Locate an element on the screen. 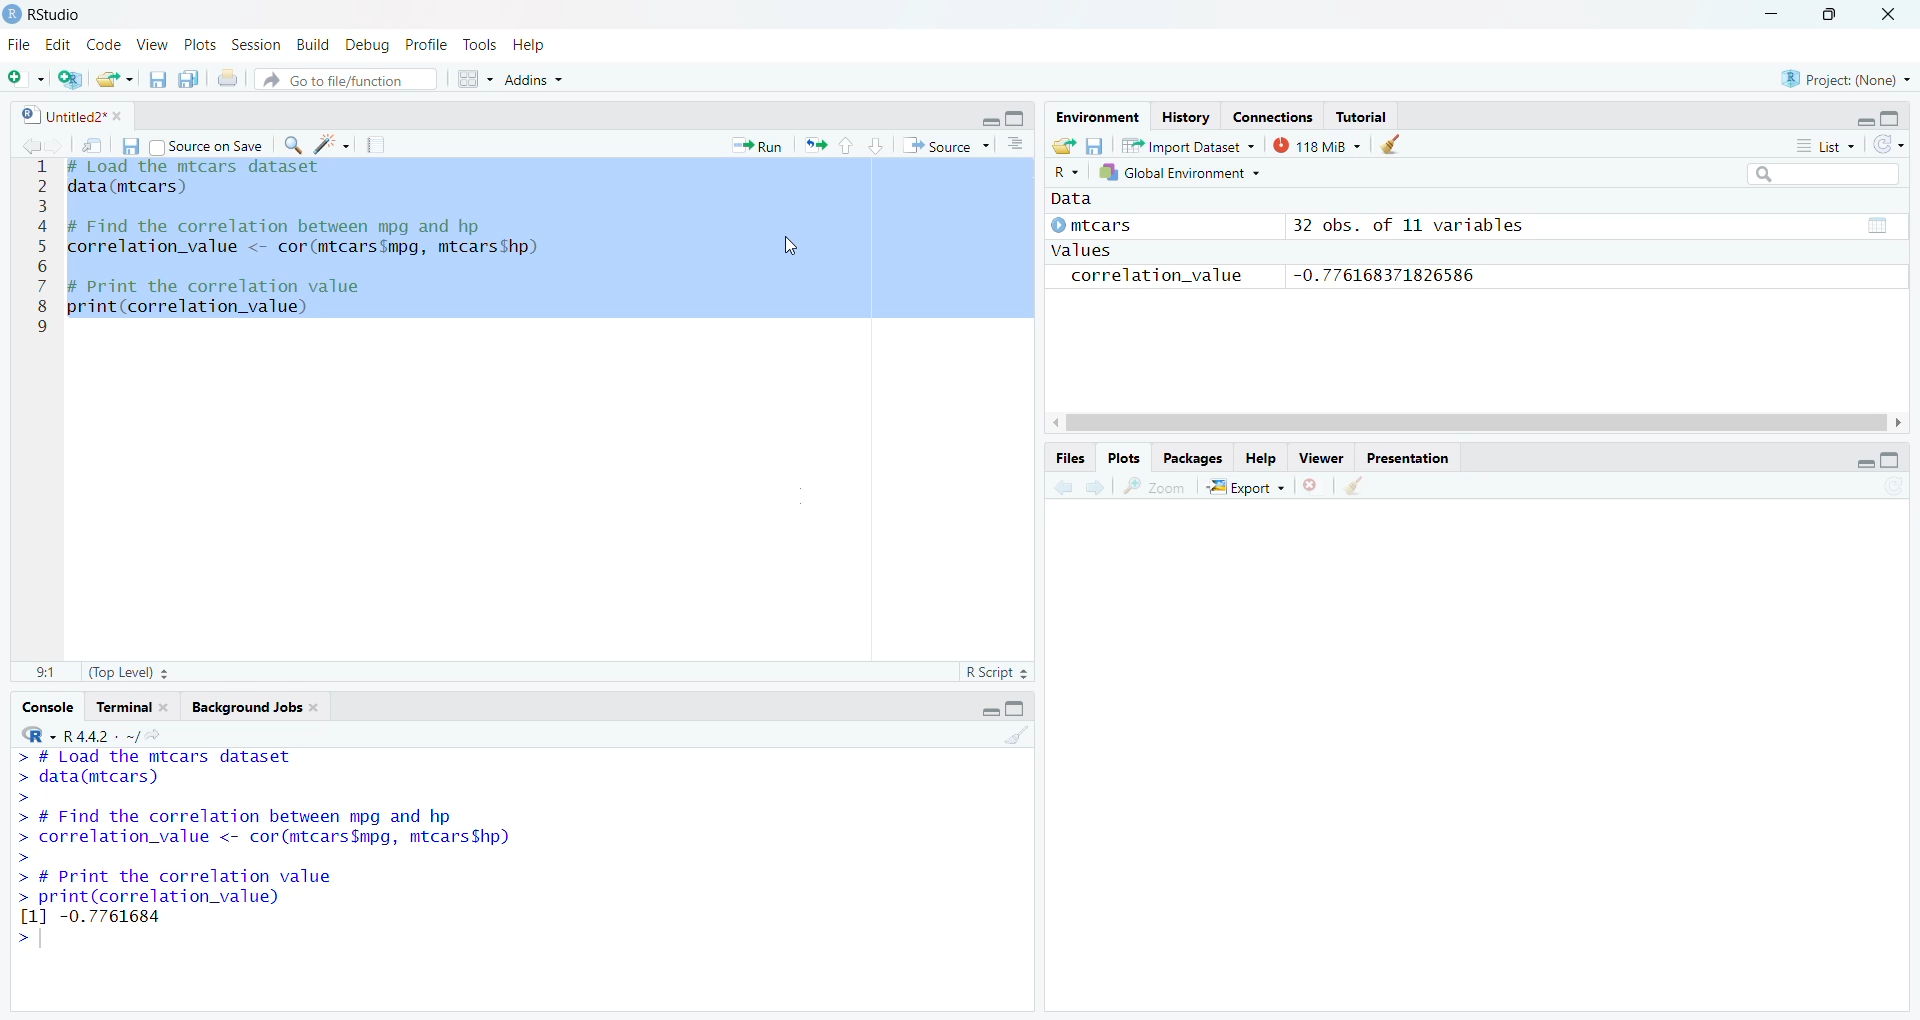 Image resolution: width=1920 pixels, height=1020 pixels. Addins is located at coordinates (537, 79).